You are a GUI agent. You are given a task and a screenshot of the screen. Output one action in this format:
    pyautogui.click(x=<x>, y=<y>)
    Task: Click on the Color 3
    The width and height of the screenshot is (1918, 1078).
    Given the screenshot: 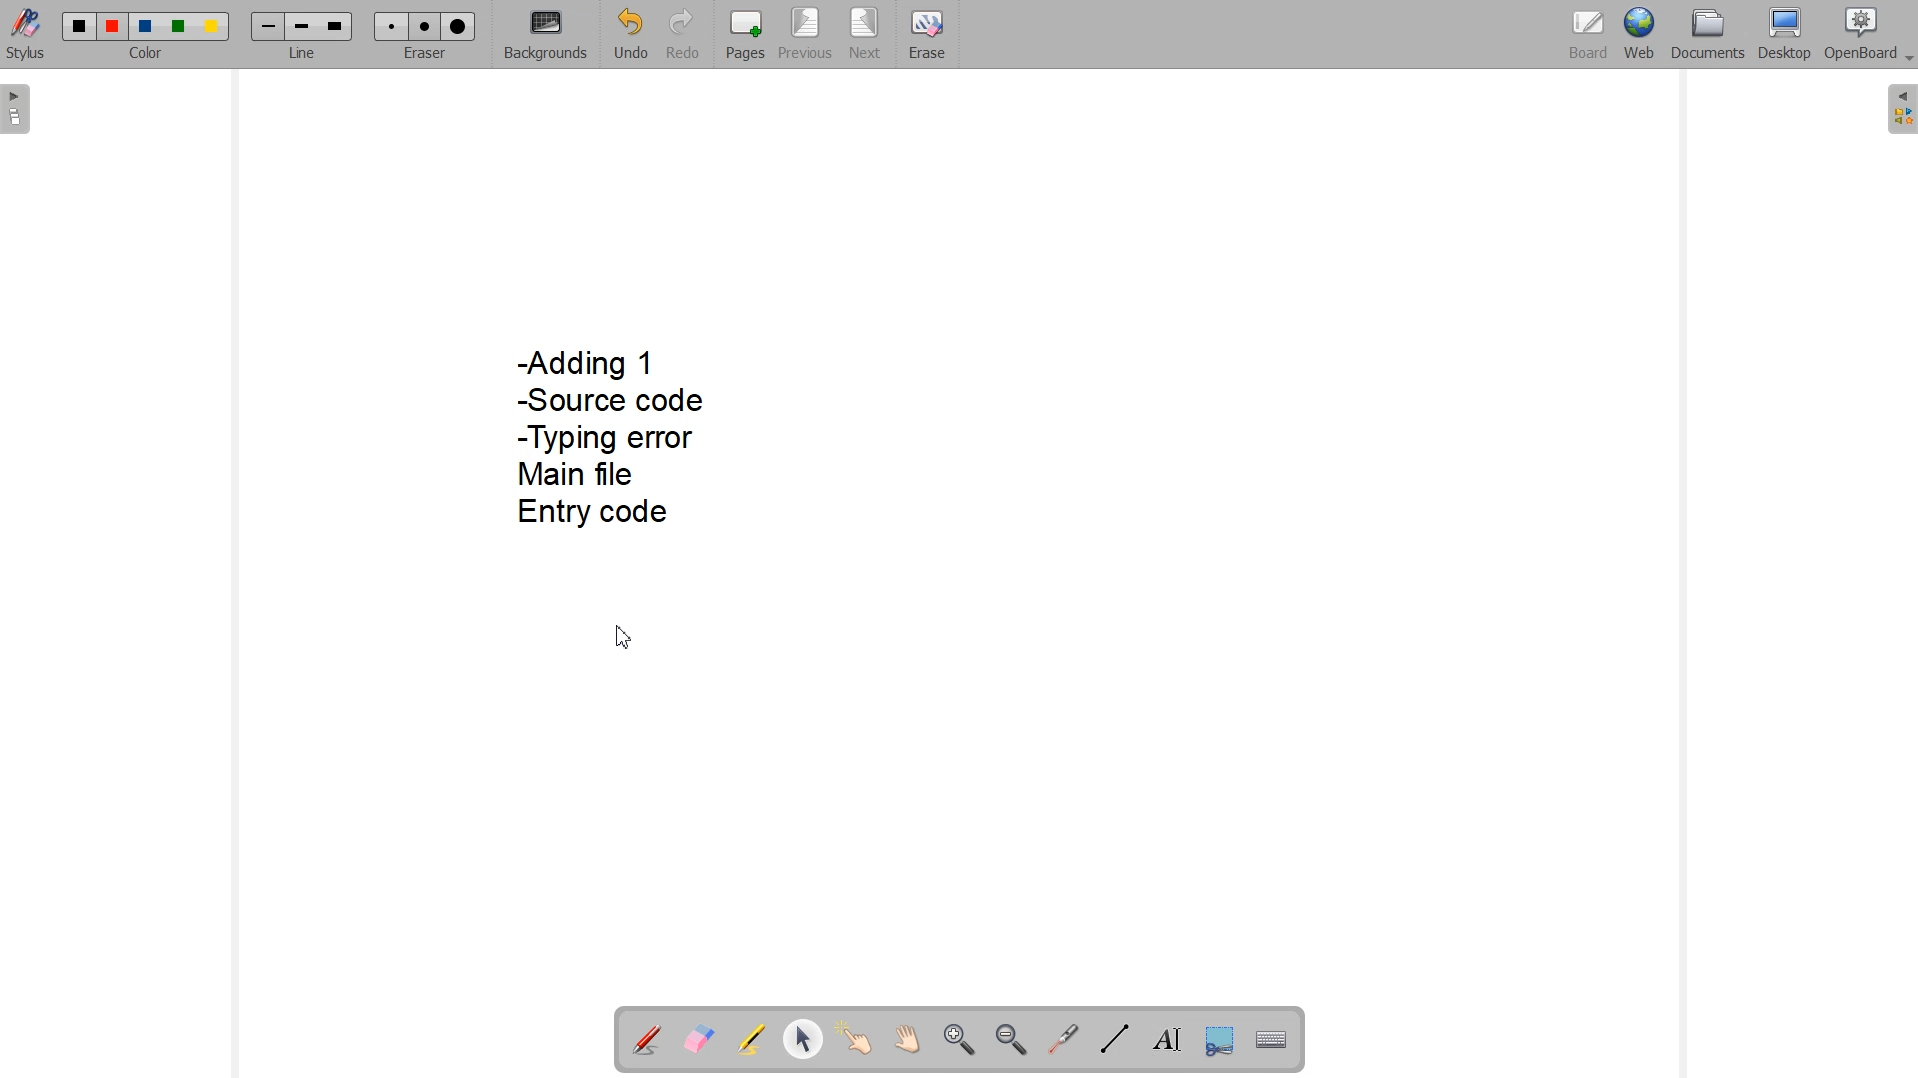 What is the action you would take?
    pyautogui.click(x=145, y=27)
    